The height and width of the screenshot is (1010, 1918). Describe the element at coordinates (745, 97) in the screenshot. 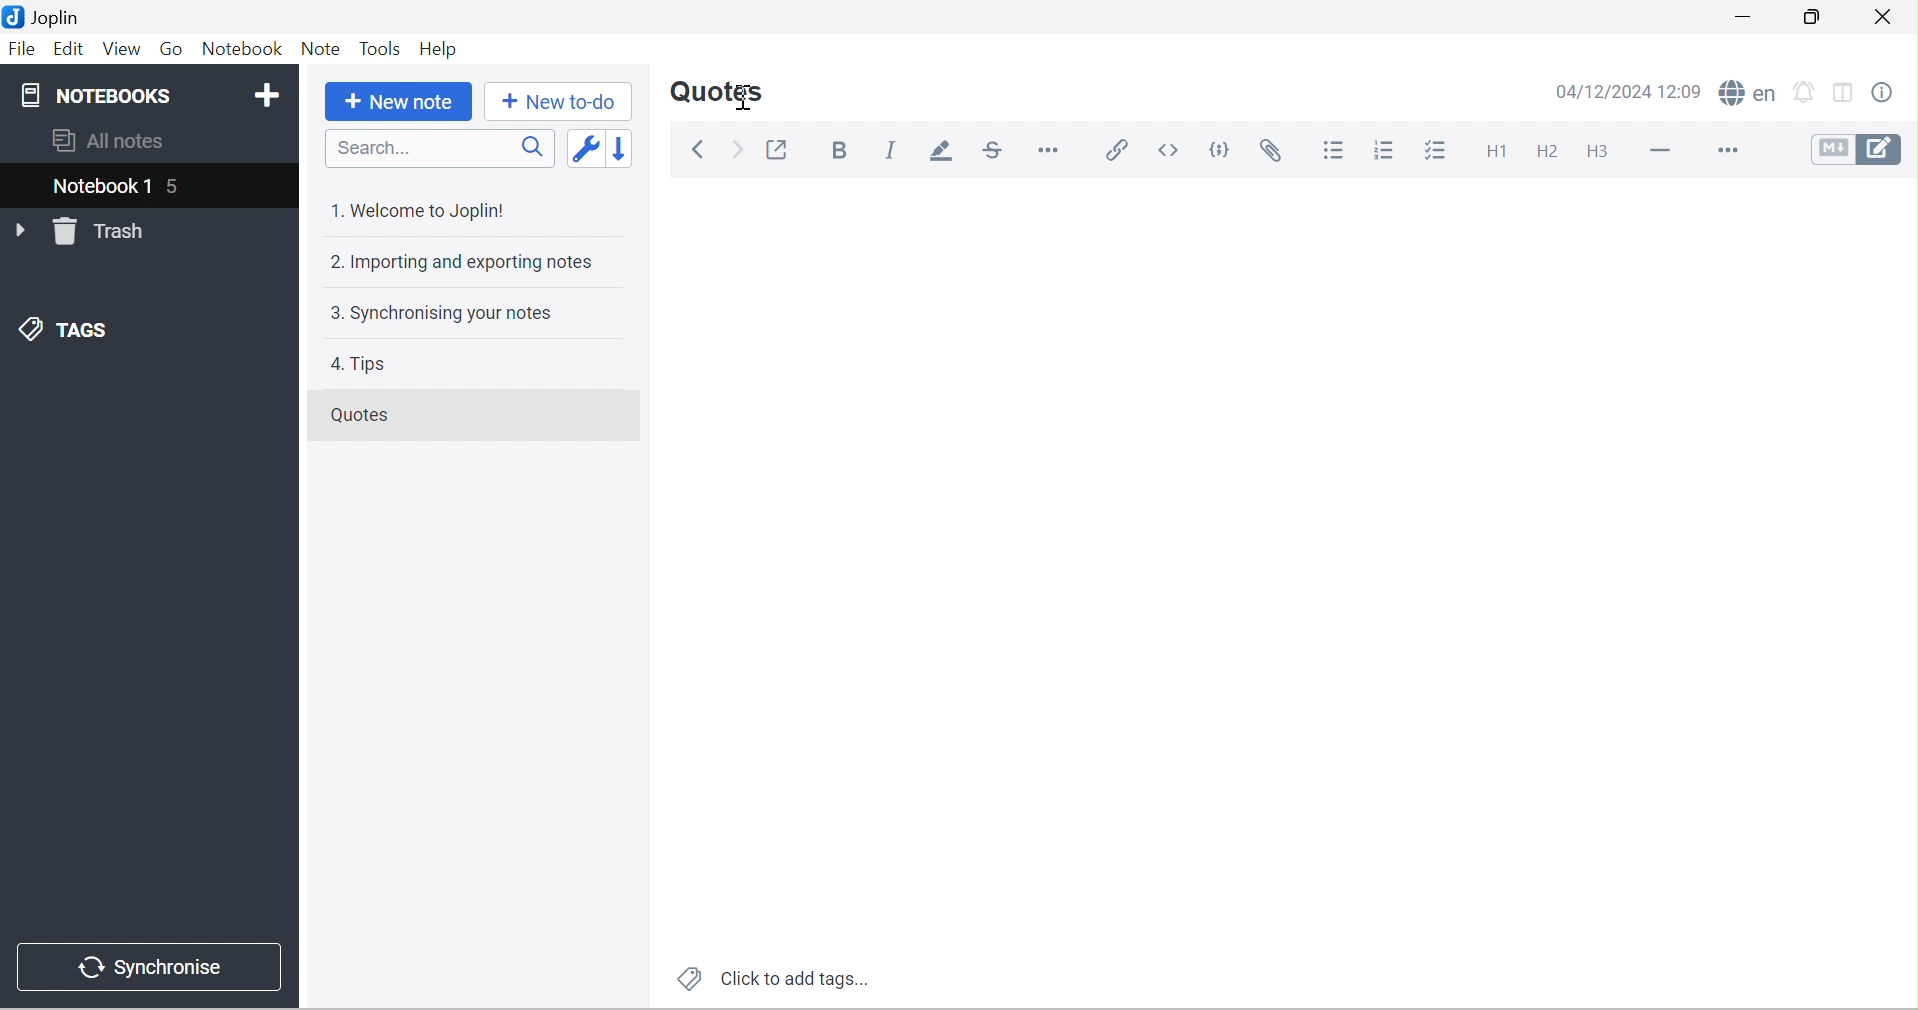

I see `Cursor` at that location.